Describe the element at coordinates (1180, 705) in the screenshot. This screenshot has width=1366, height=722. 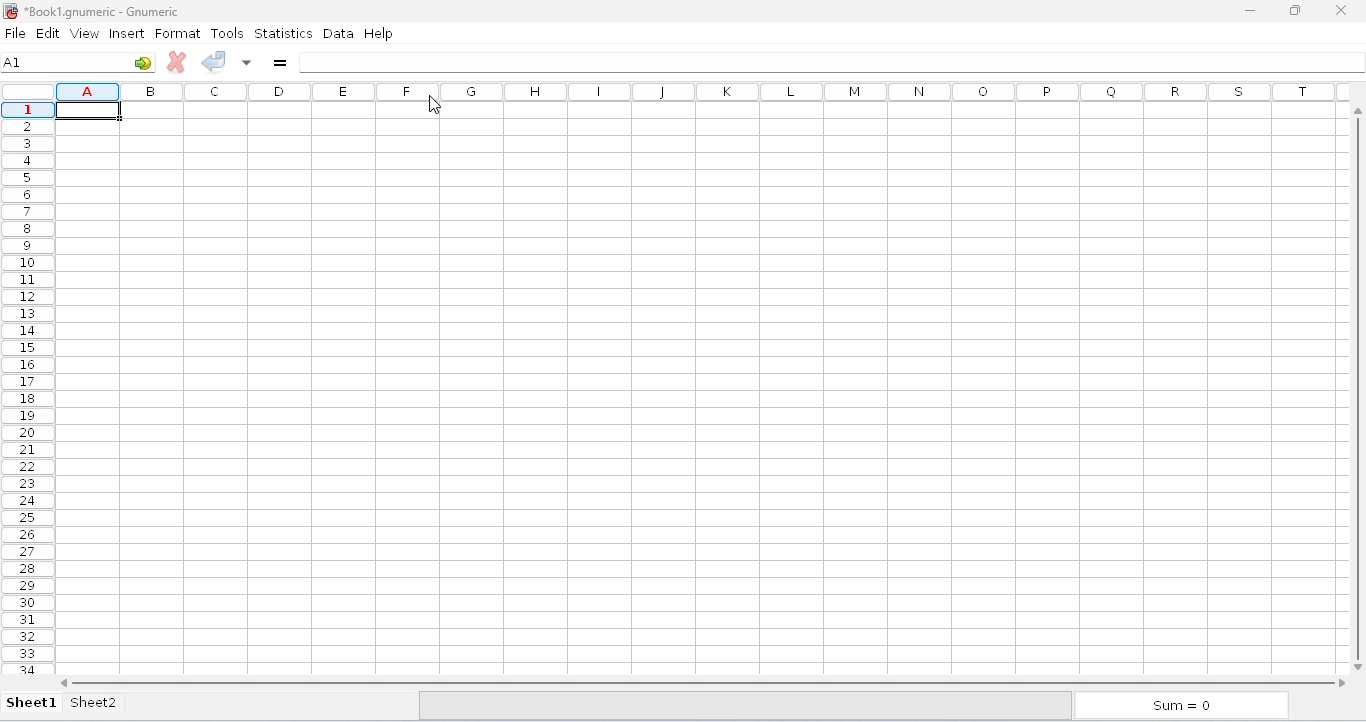
I see `sum = 0` at that location.